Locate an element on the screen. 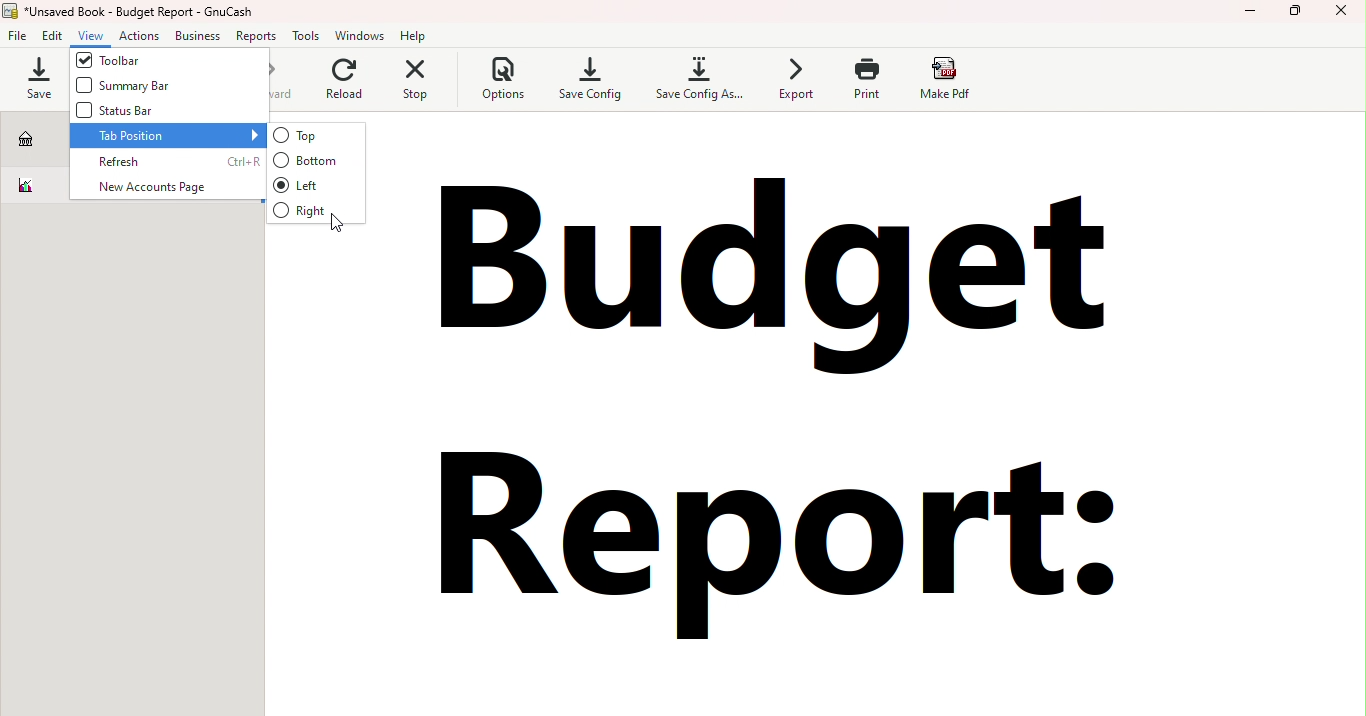  View is located at coordinates (91, 37).